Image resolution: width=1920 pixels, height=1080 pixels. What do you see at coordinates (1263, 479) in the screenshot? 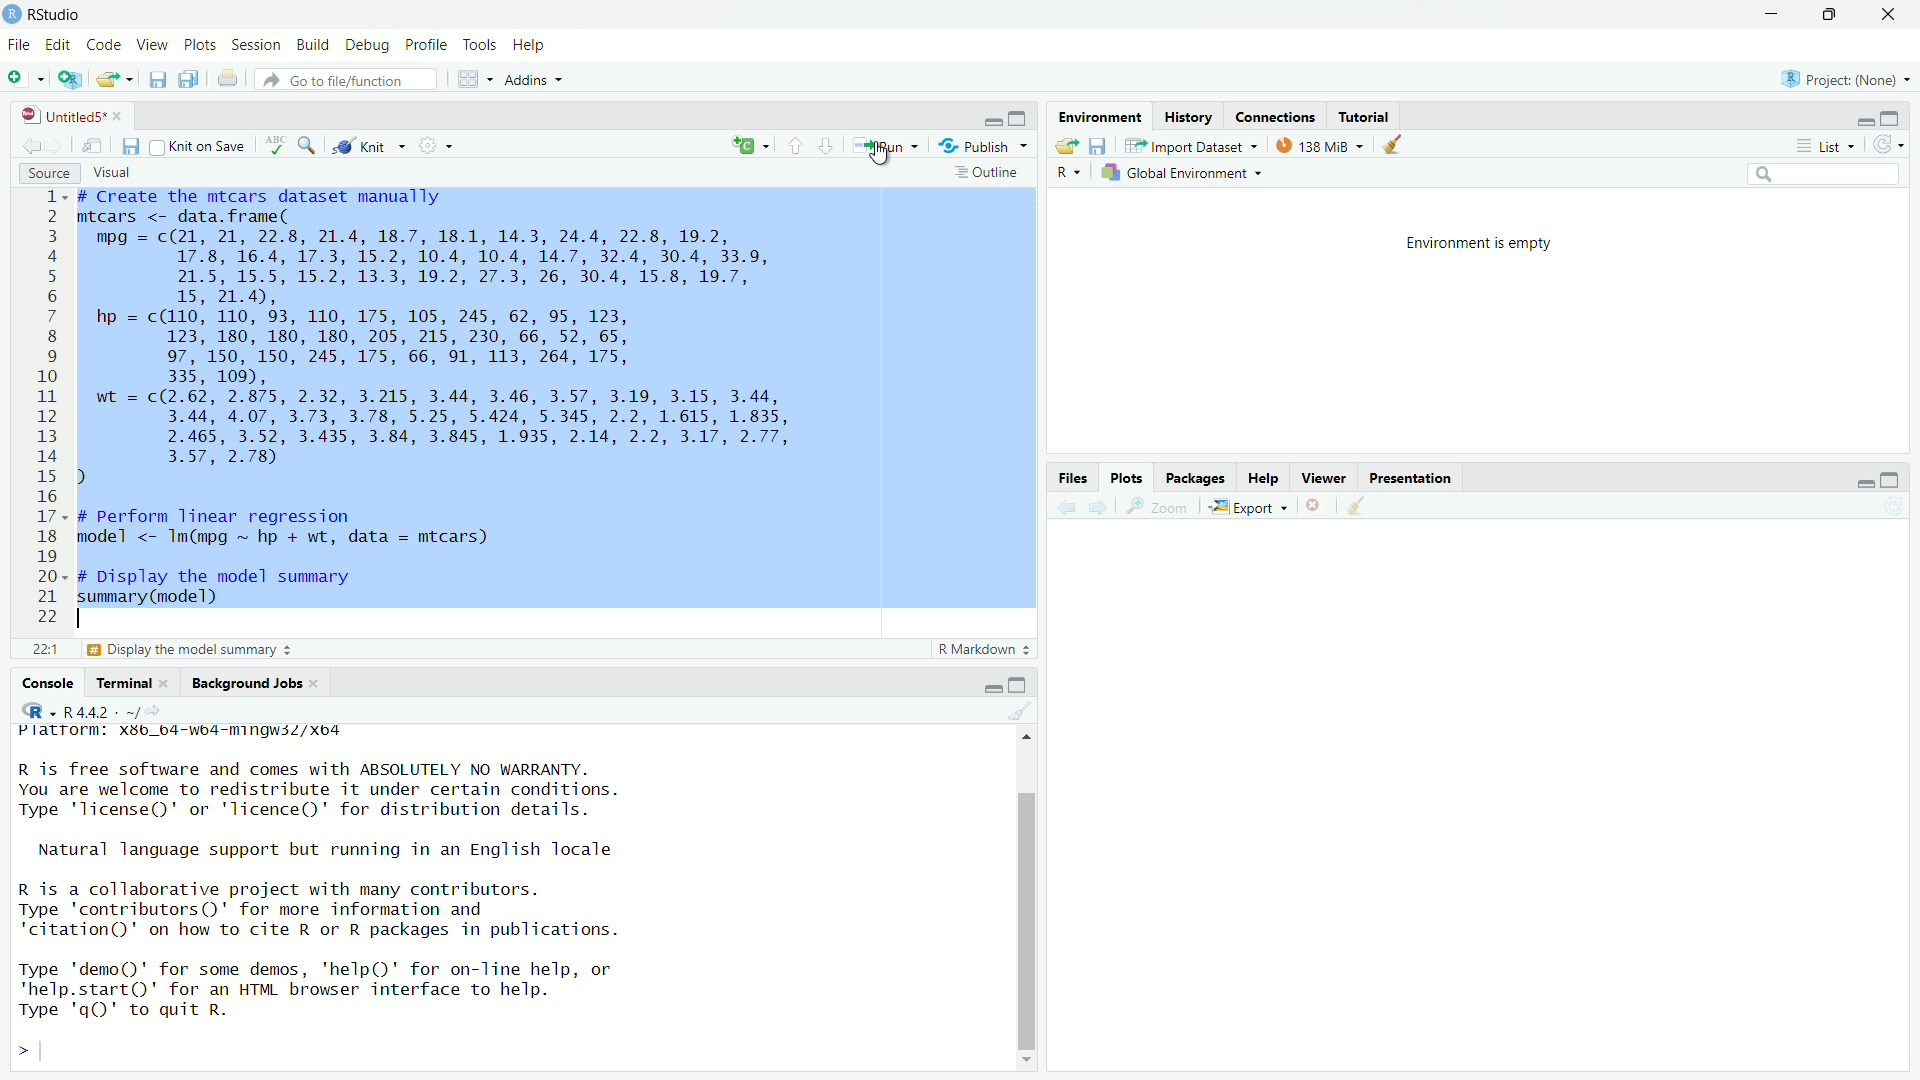
I see `Help` at bounding box center [1263, 479].